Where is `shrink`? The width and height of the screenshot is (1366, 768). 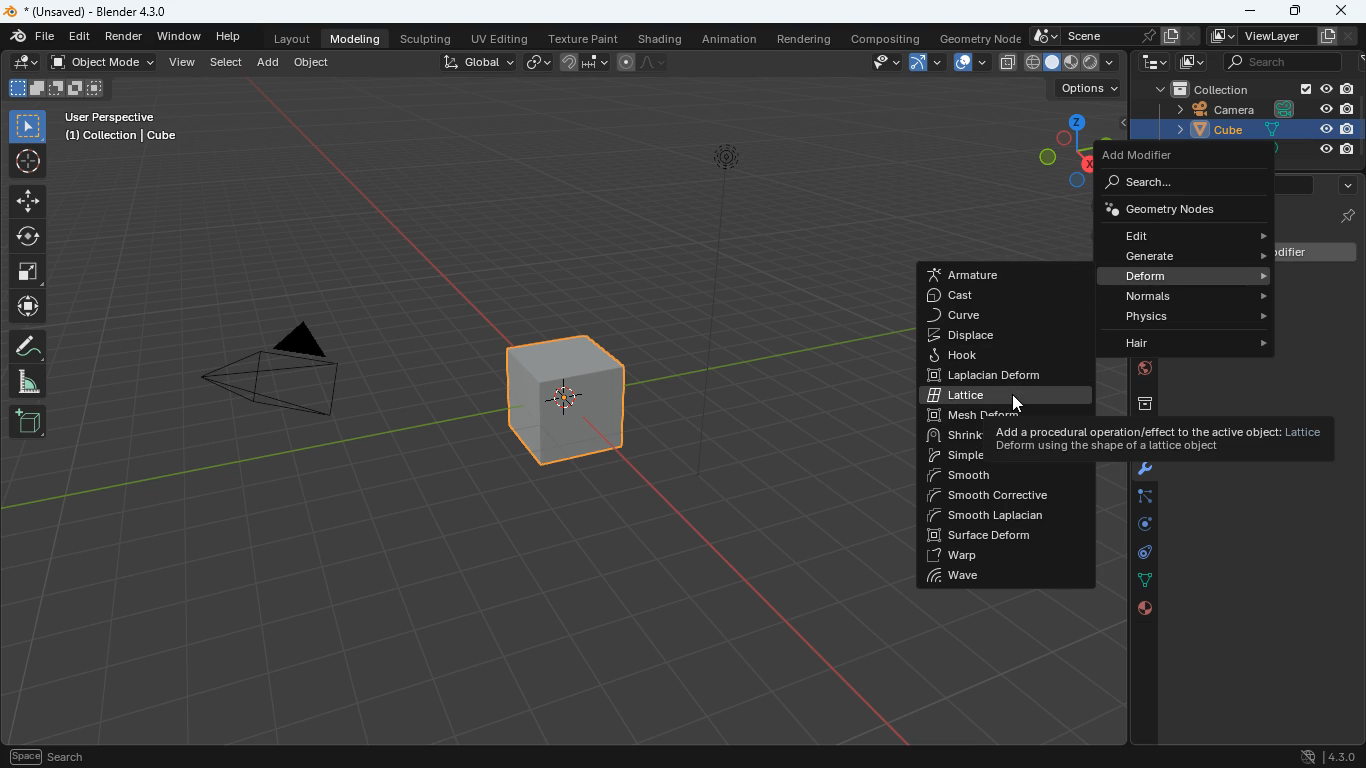
shrink is located at coordinates (952, 437).